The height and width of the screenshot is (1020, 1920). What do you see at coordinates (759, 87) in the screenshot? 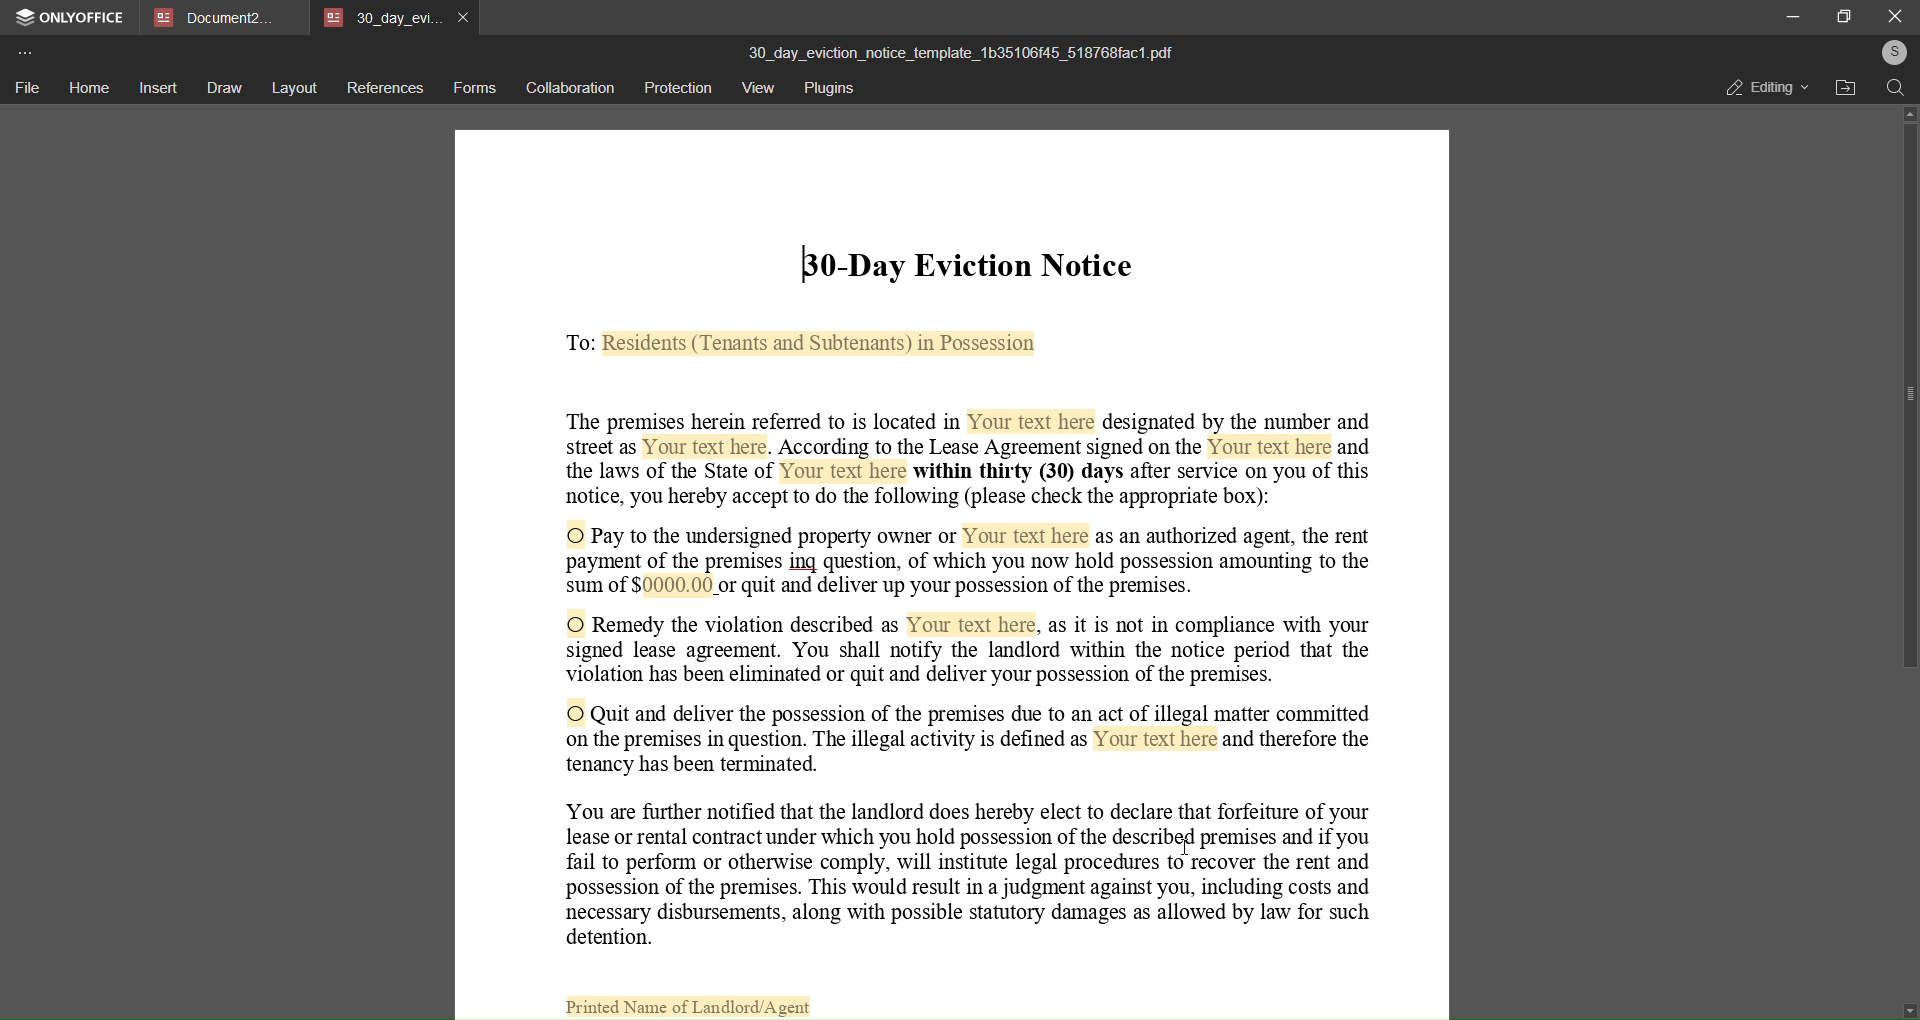
I see `view` at bounding box center [759, 87].